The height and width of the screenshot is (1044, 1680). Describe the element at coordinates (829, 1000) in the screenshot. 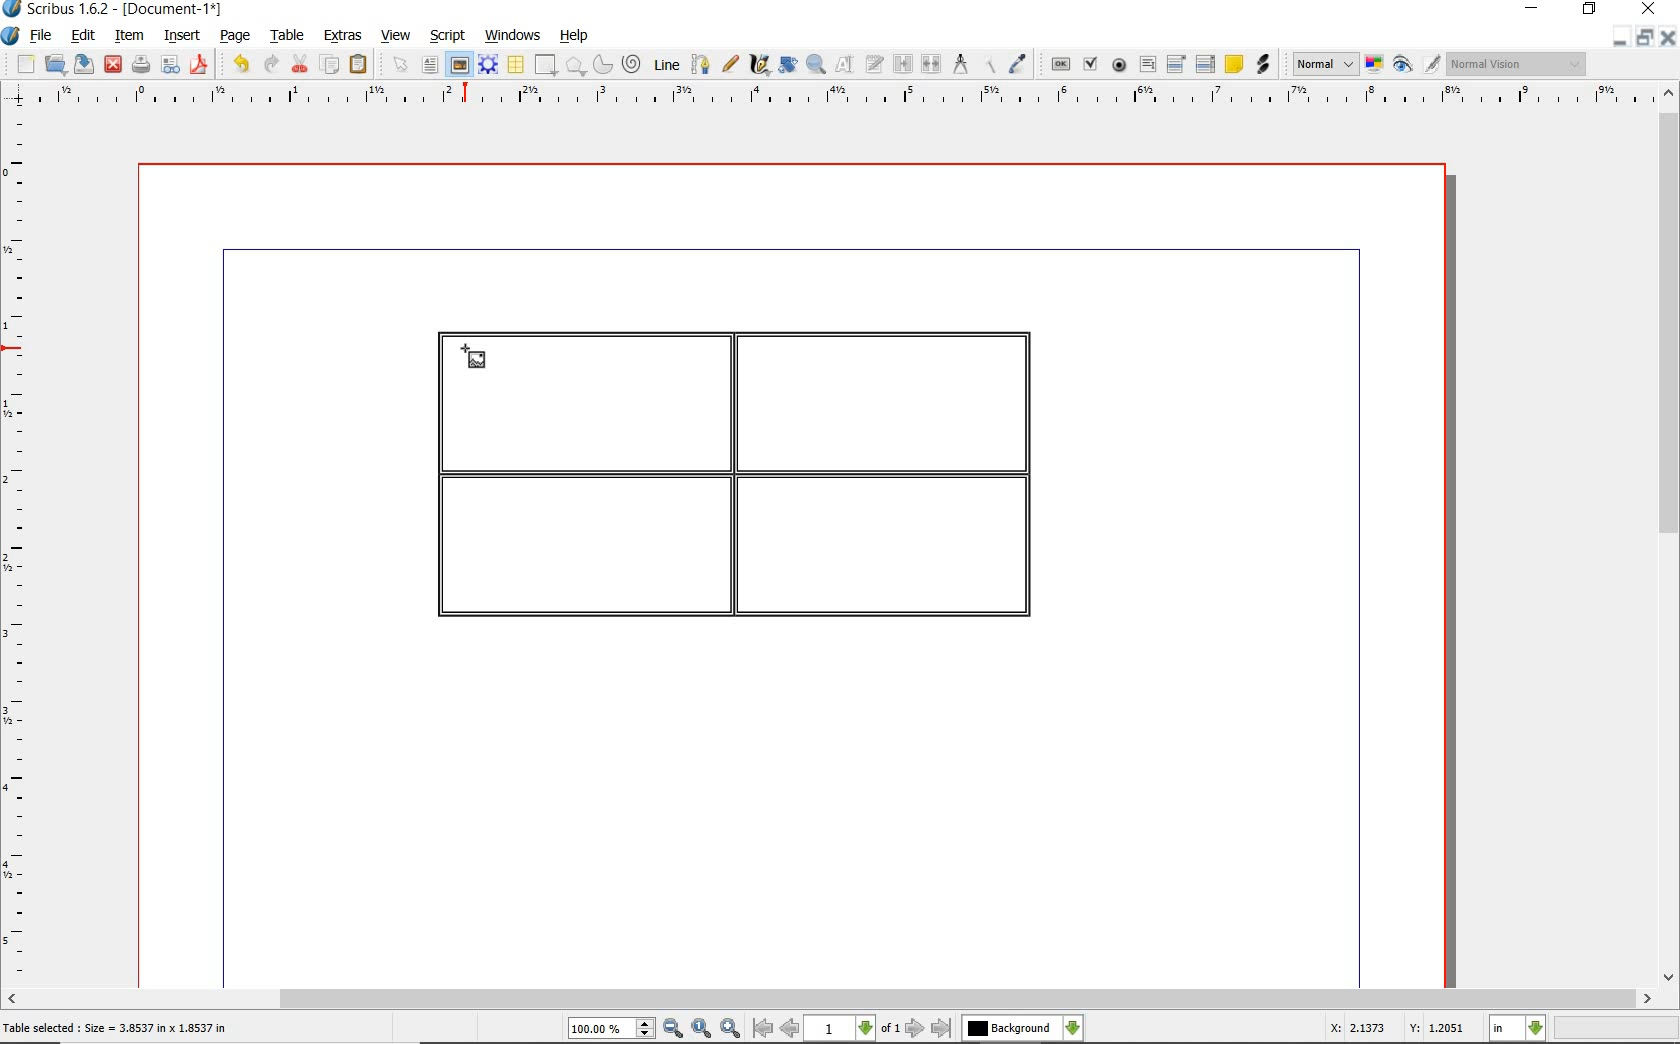

I see `scrollbar` at that location.